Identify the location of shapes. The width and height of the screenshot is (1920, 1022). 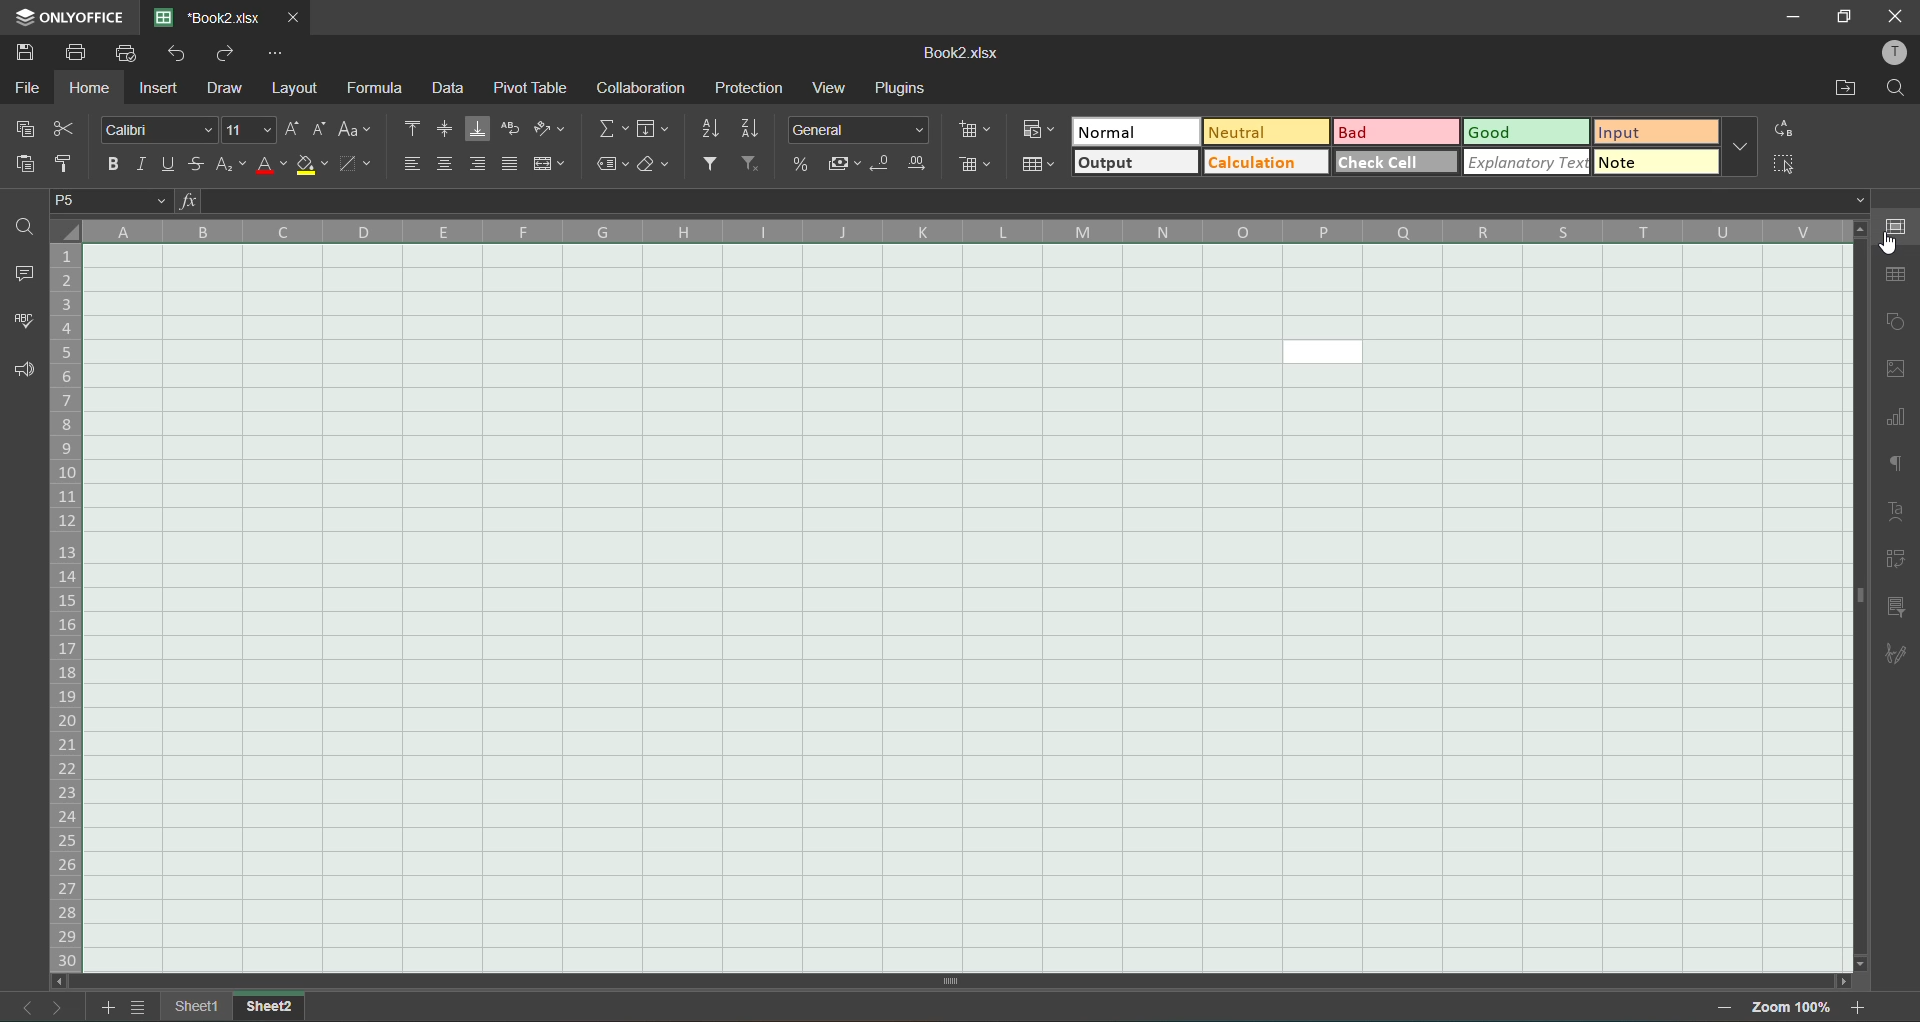
(1896, 321).